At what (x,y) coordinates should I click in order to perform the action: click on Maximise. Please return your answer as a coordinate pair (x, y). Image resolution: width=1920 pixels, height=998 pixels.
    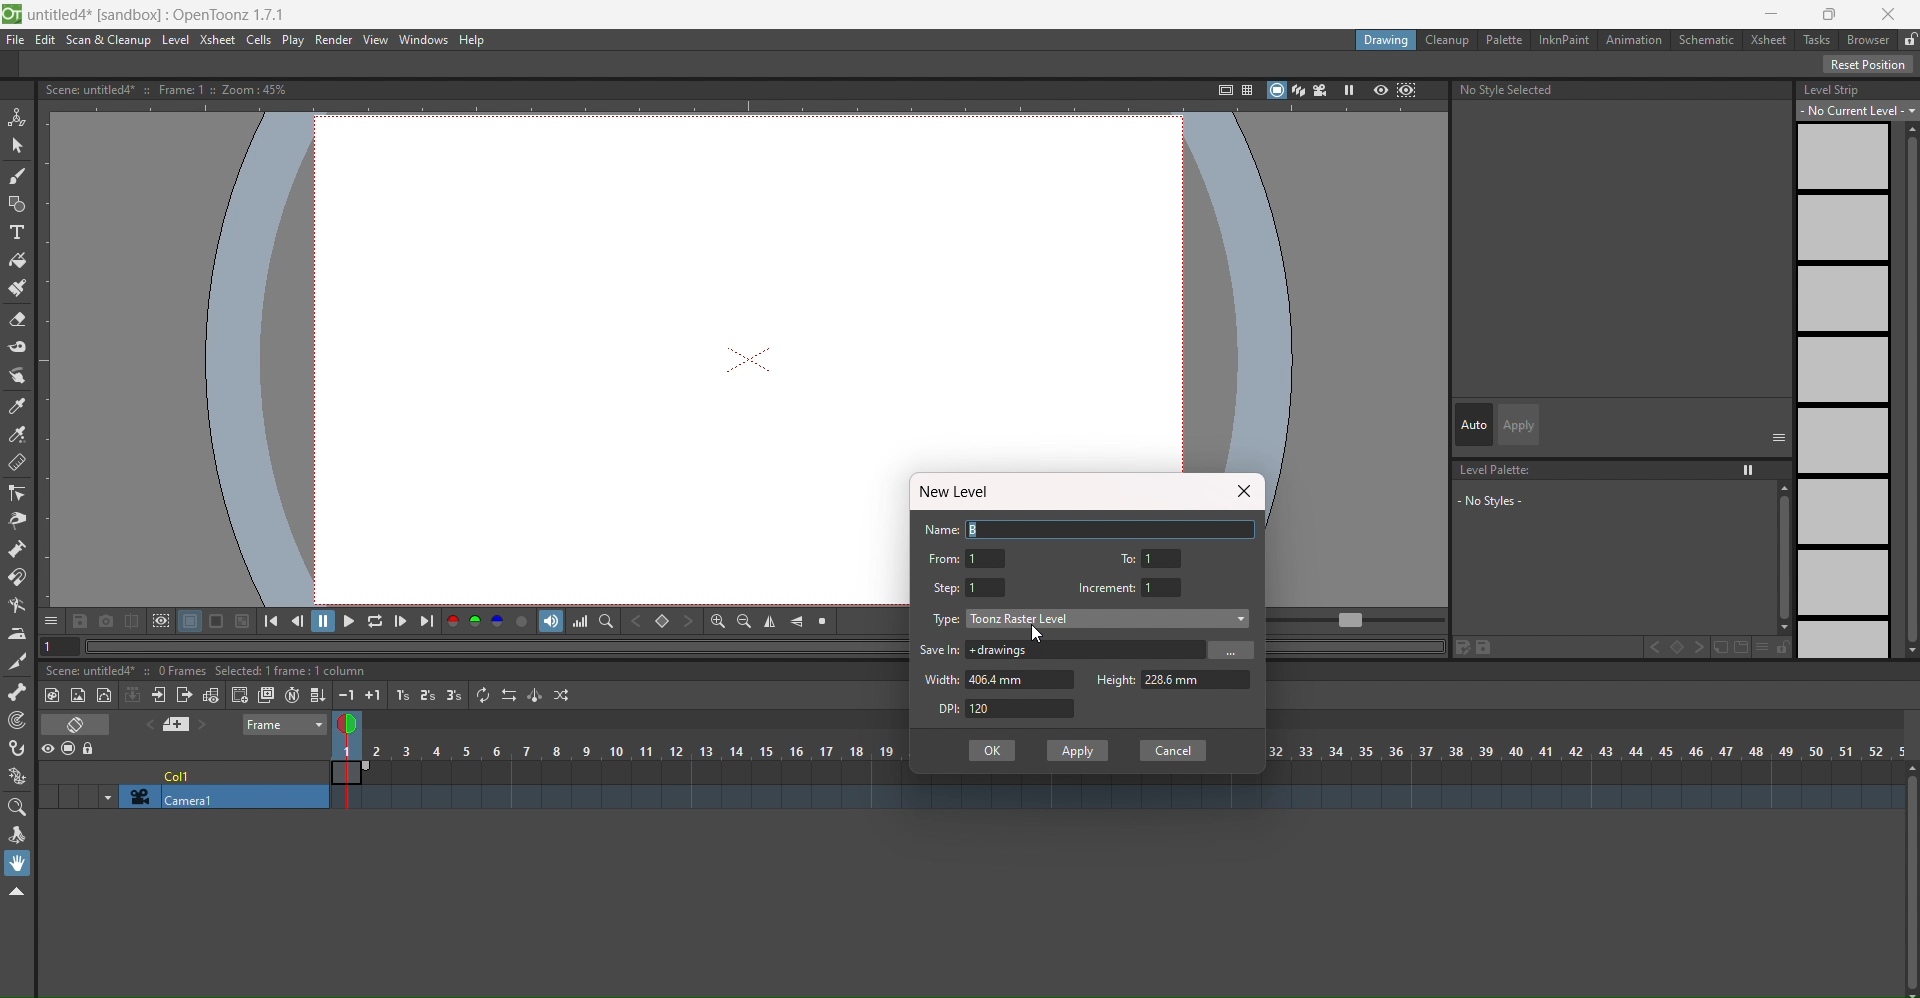
    Looking at the image, I should click on (1833, 14).